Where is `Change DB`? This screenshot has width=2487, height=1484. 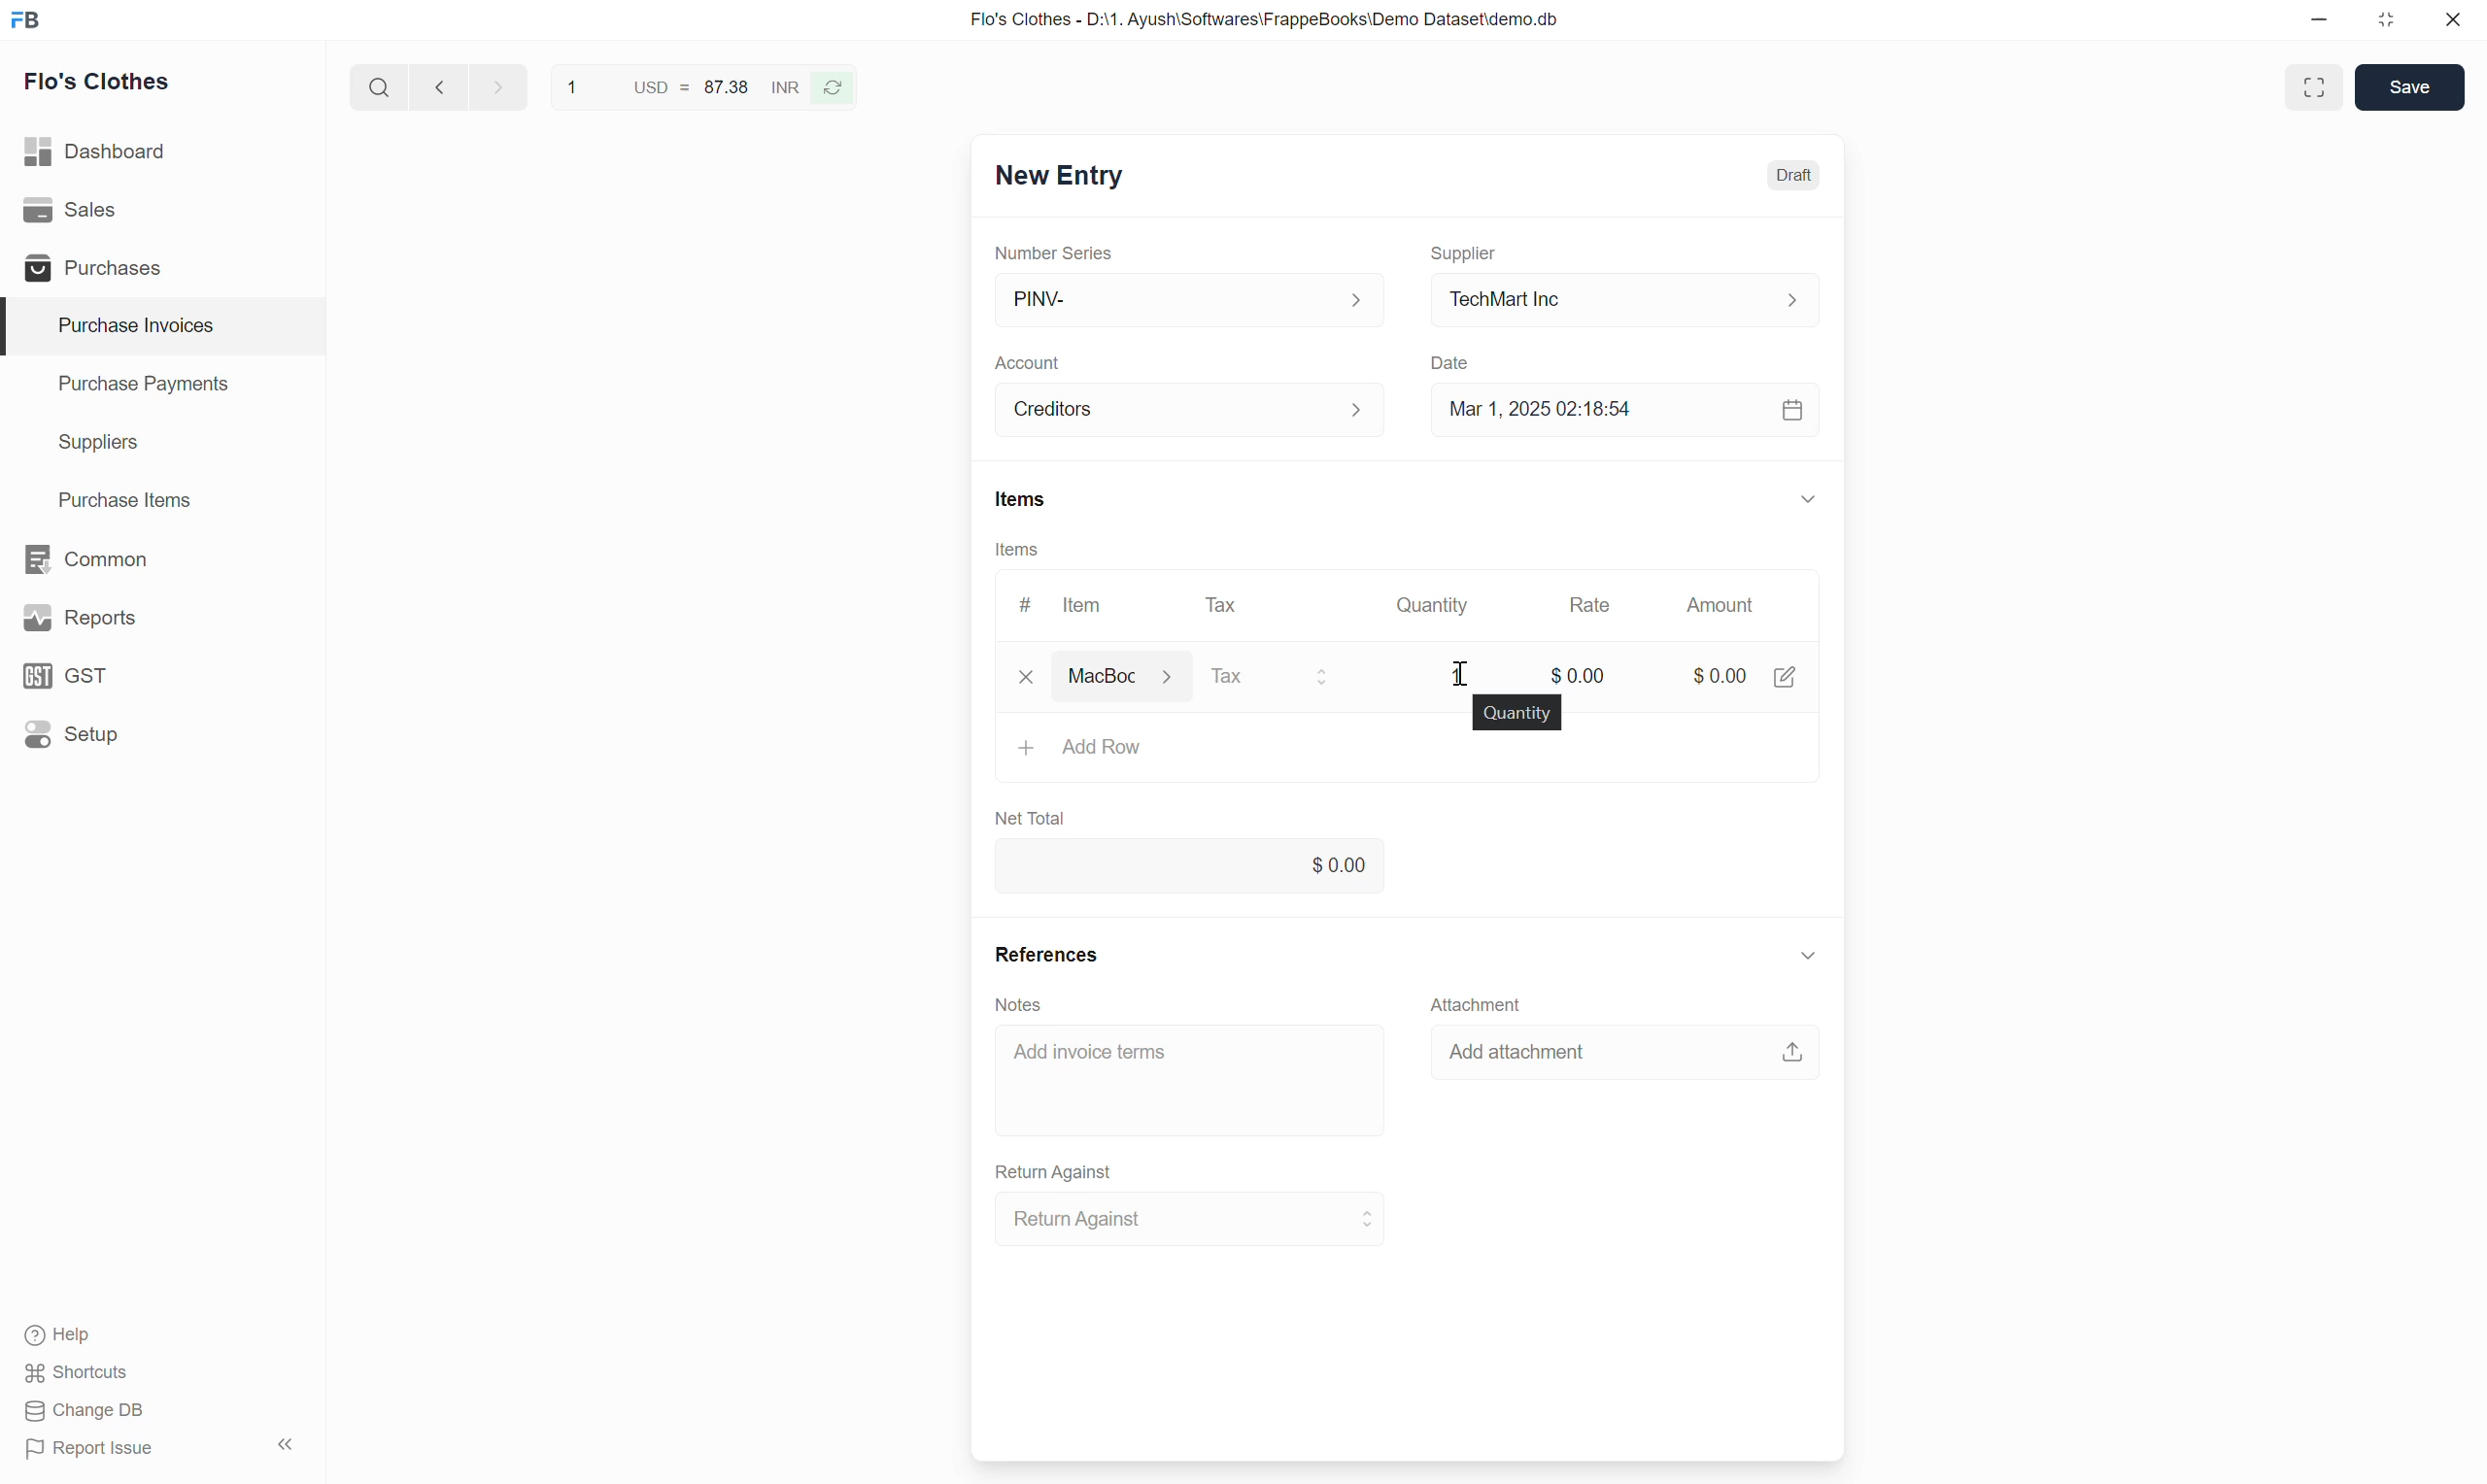 Change DB is located at coordinates (86, 1410).